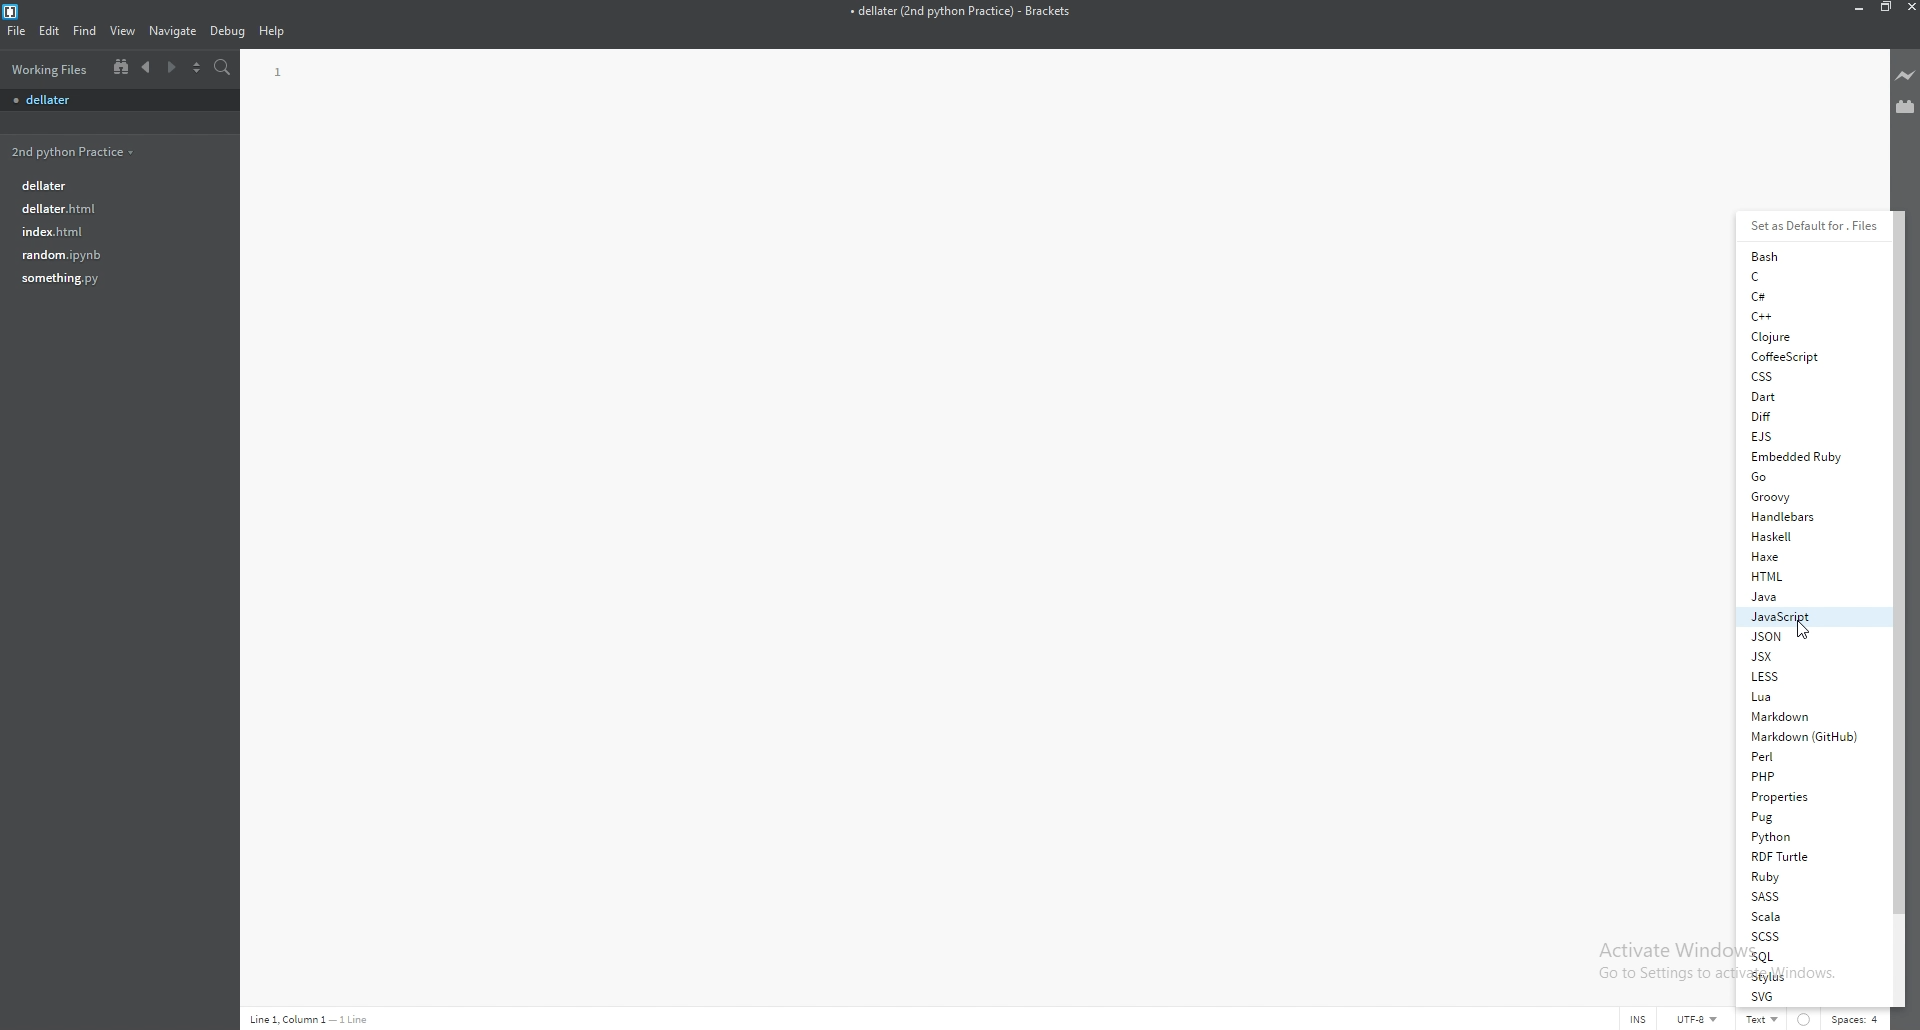 The image size is (1920, 1030). I want to click on markdown, so click(1807, 715).